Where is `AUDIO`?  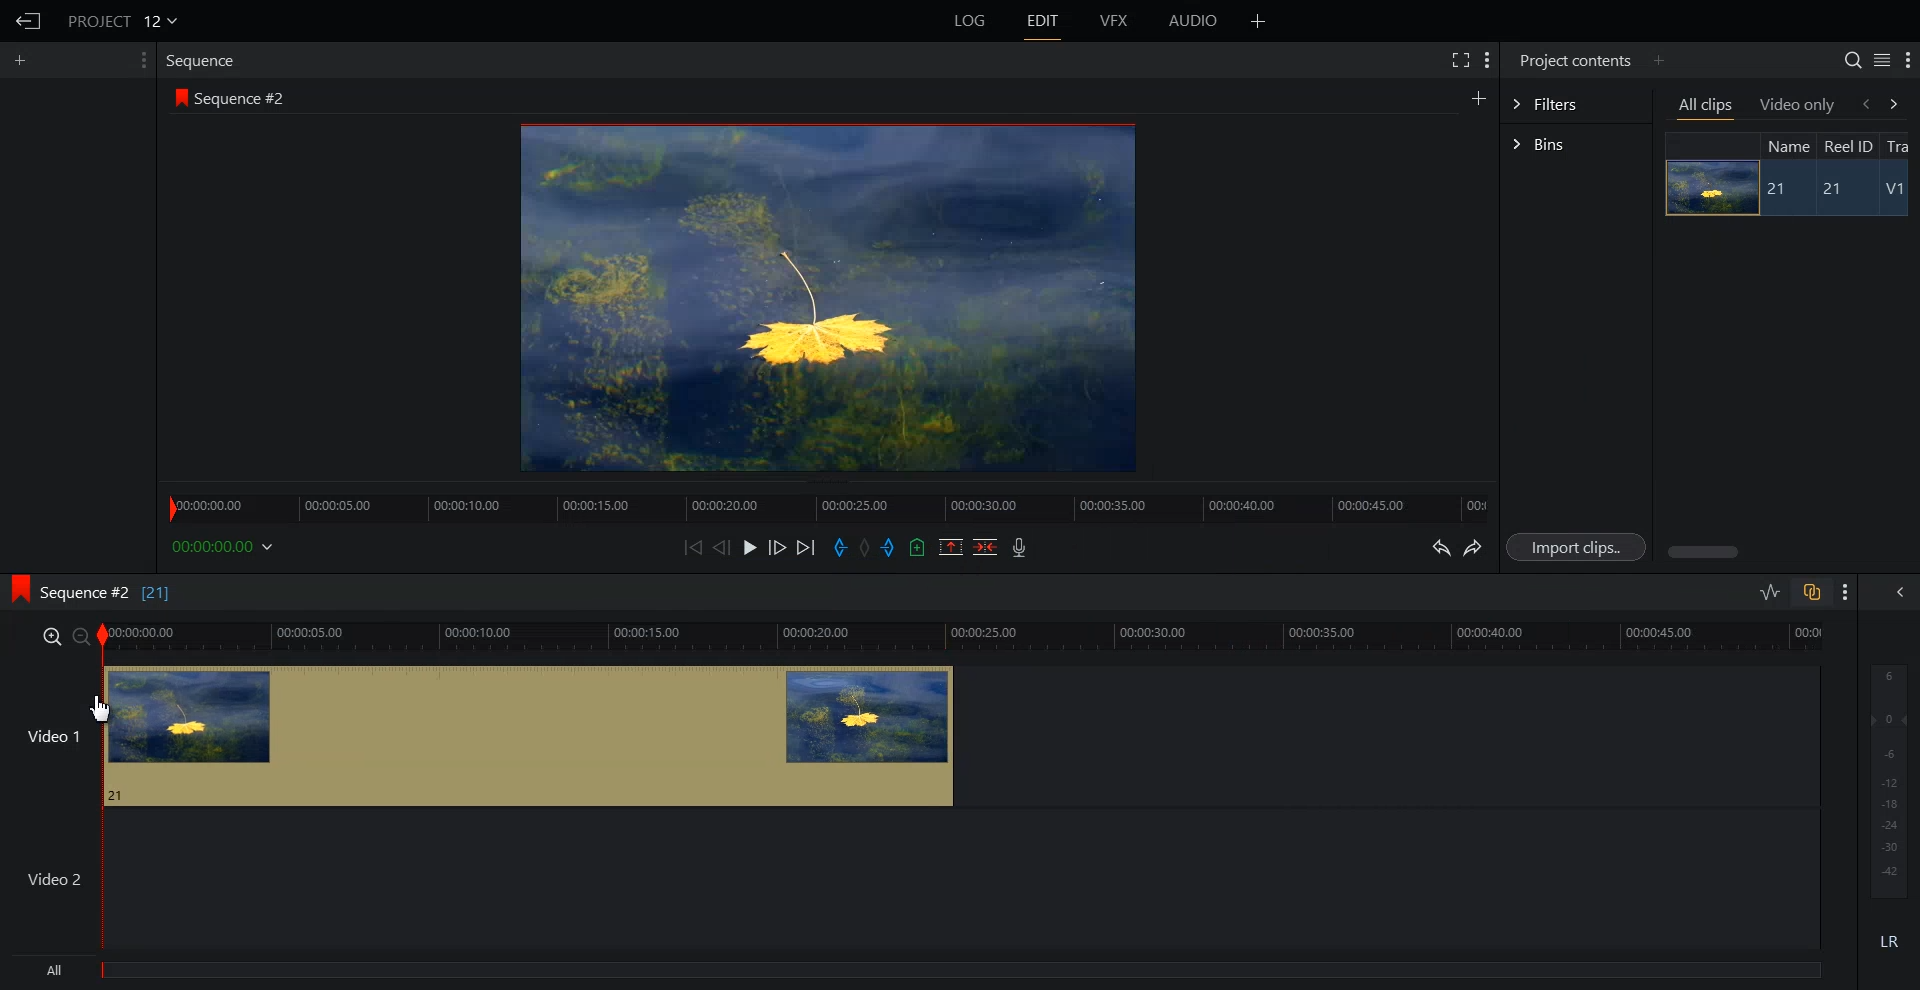
AUDIO is located at coordinates (1195, 21).